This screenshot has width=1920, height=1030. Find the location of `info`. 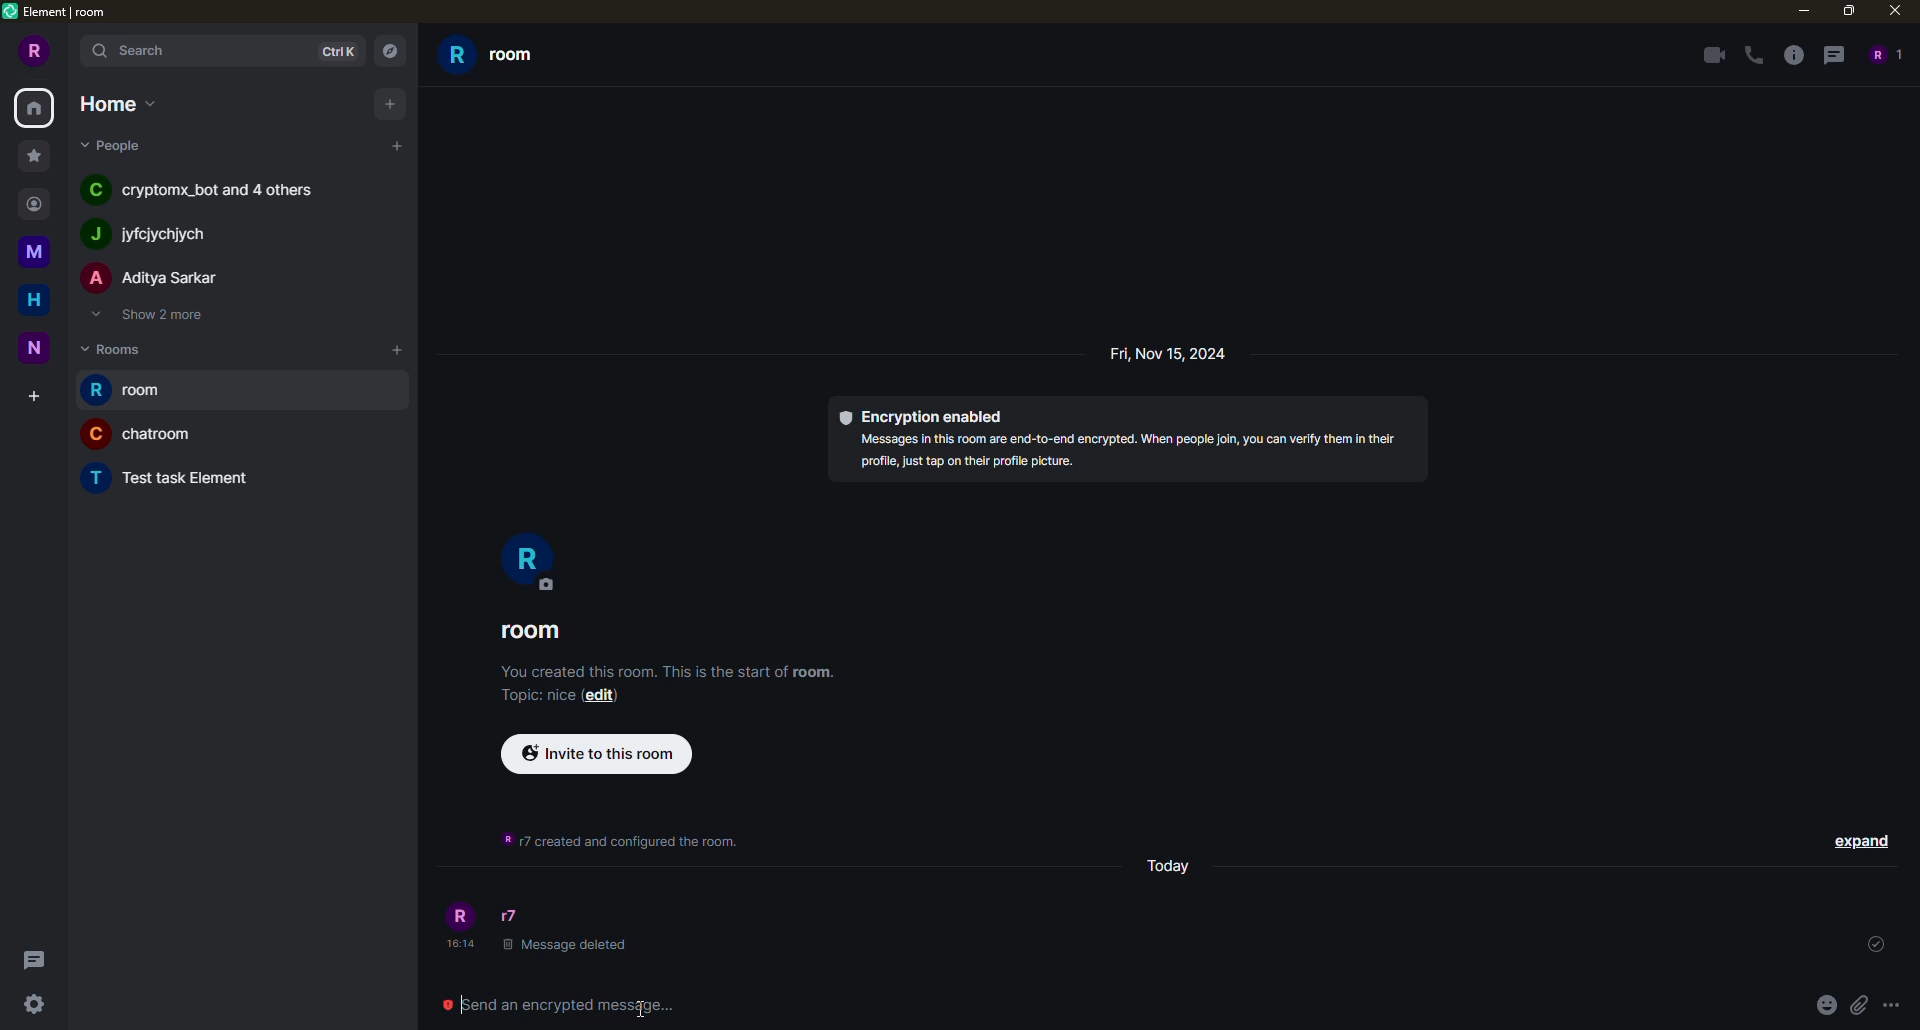

info is located at coordinates (625, 845).